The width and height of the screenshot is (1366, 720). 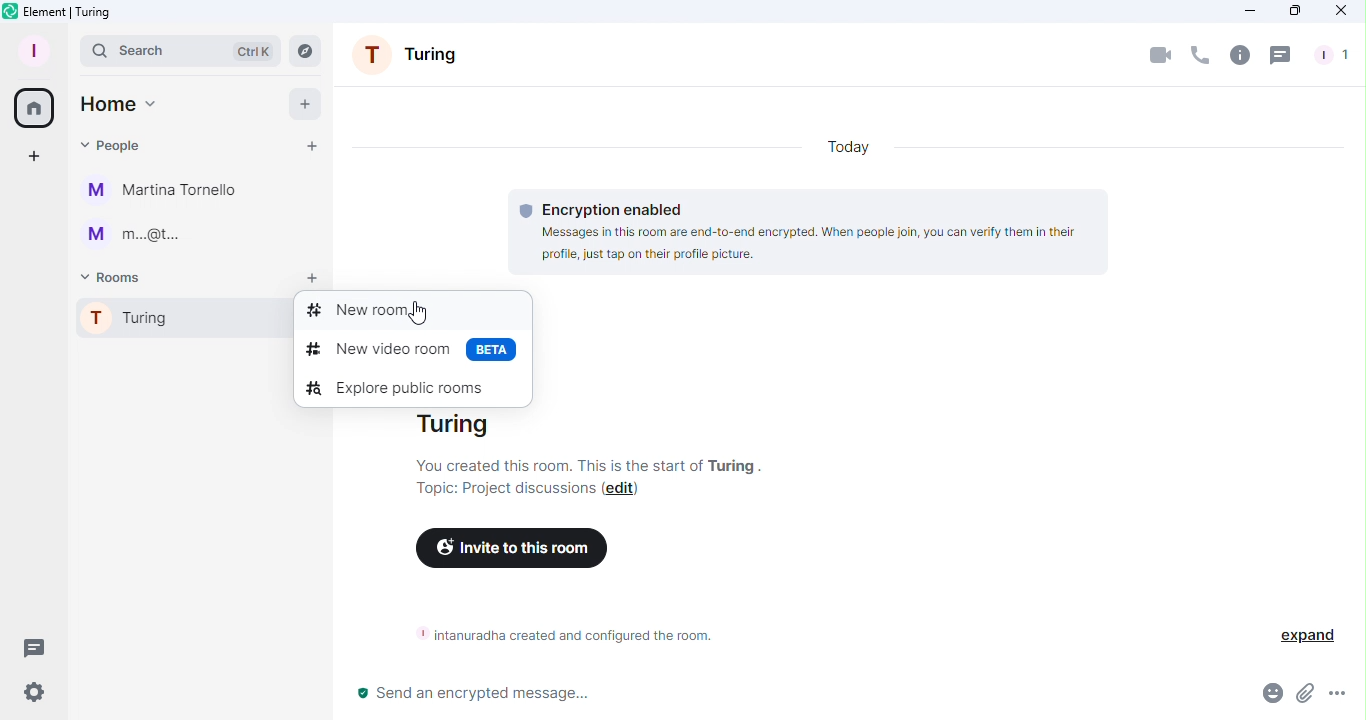 I want to click on Video call, so click(x=1161, y=54).